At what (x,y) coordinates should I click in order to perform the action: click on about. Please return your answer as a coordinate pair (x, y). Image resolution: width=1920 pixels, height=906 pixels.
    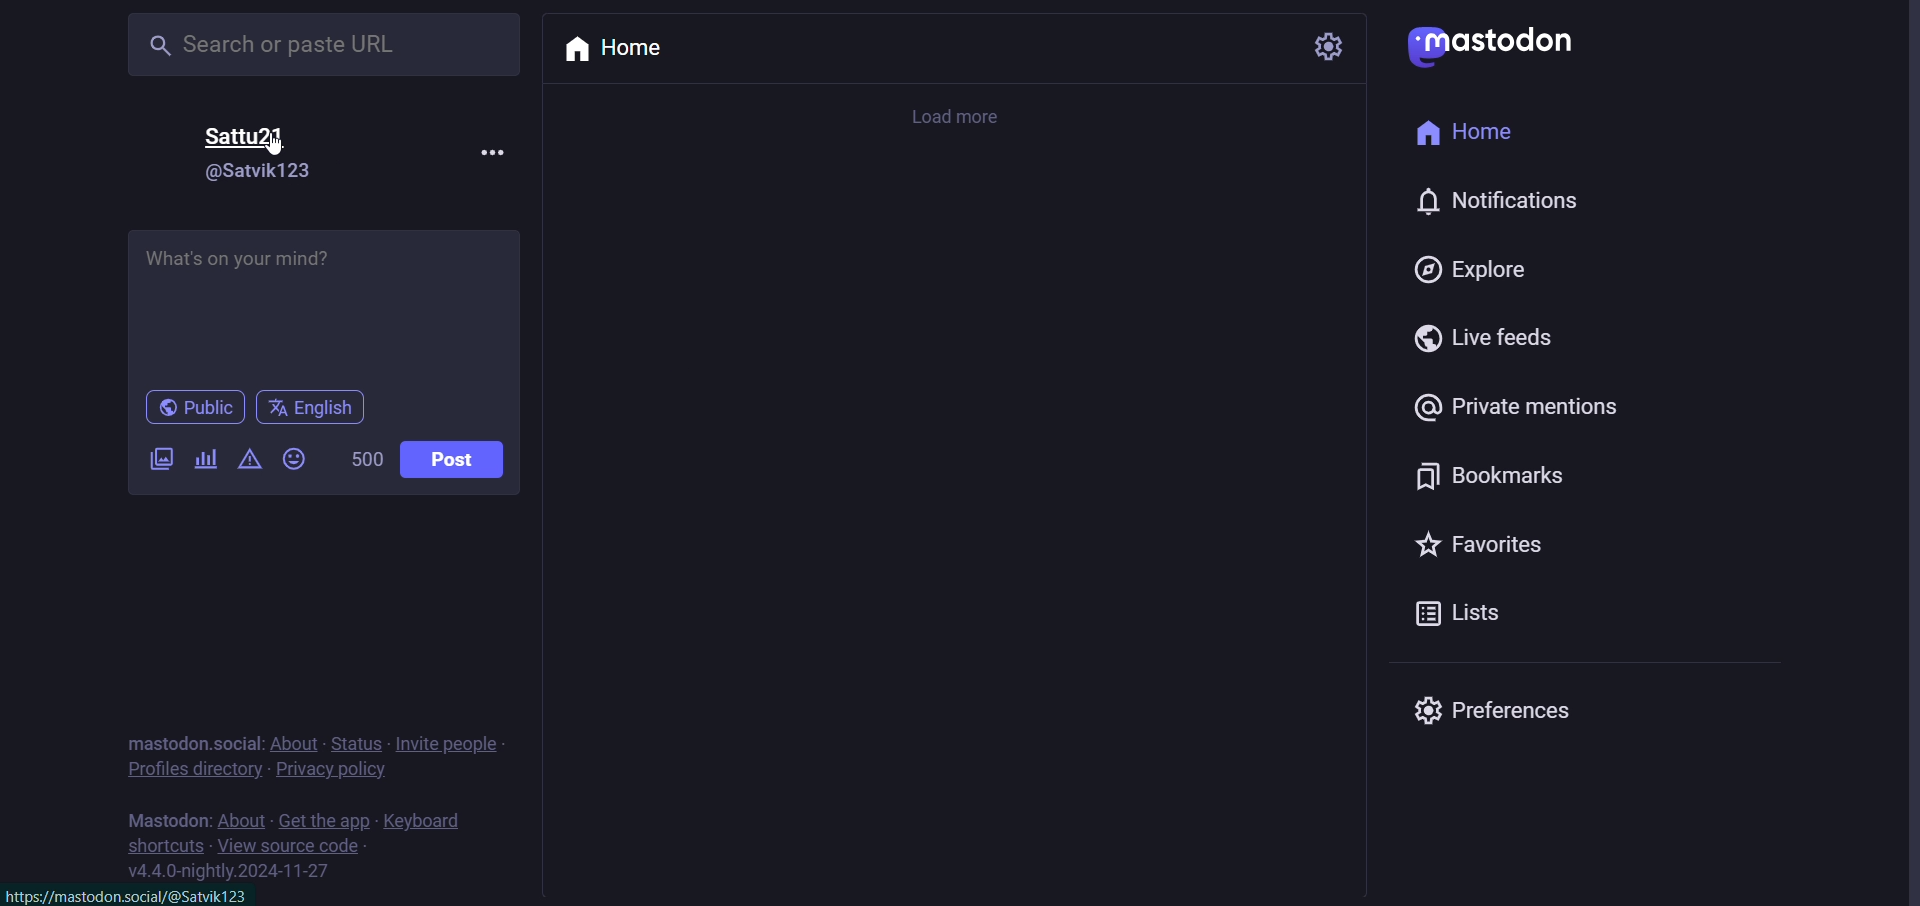
    Looking at the image, I should click on (242, 819).